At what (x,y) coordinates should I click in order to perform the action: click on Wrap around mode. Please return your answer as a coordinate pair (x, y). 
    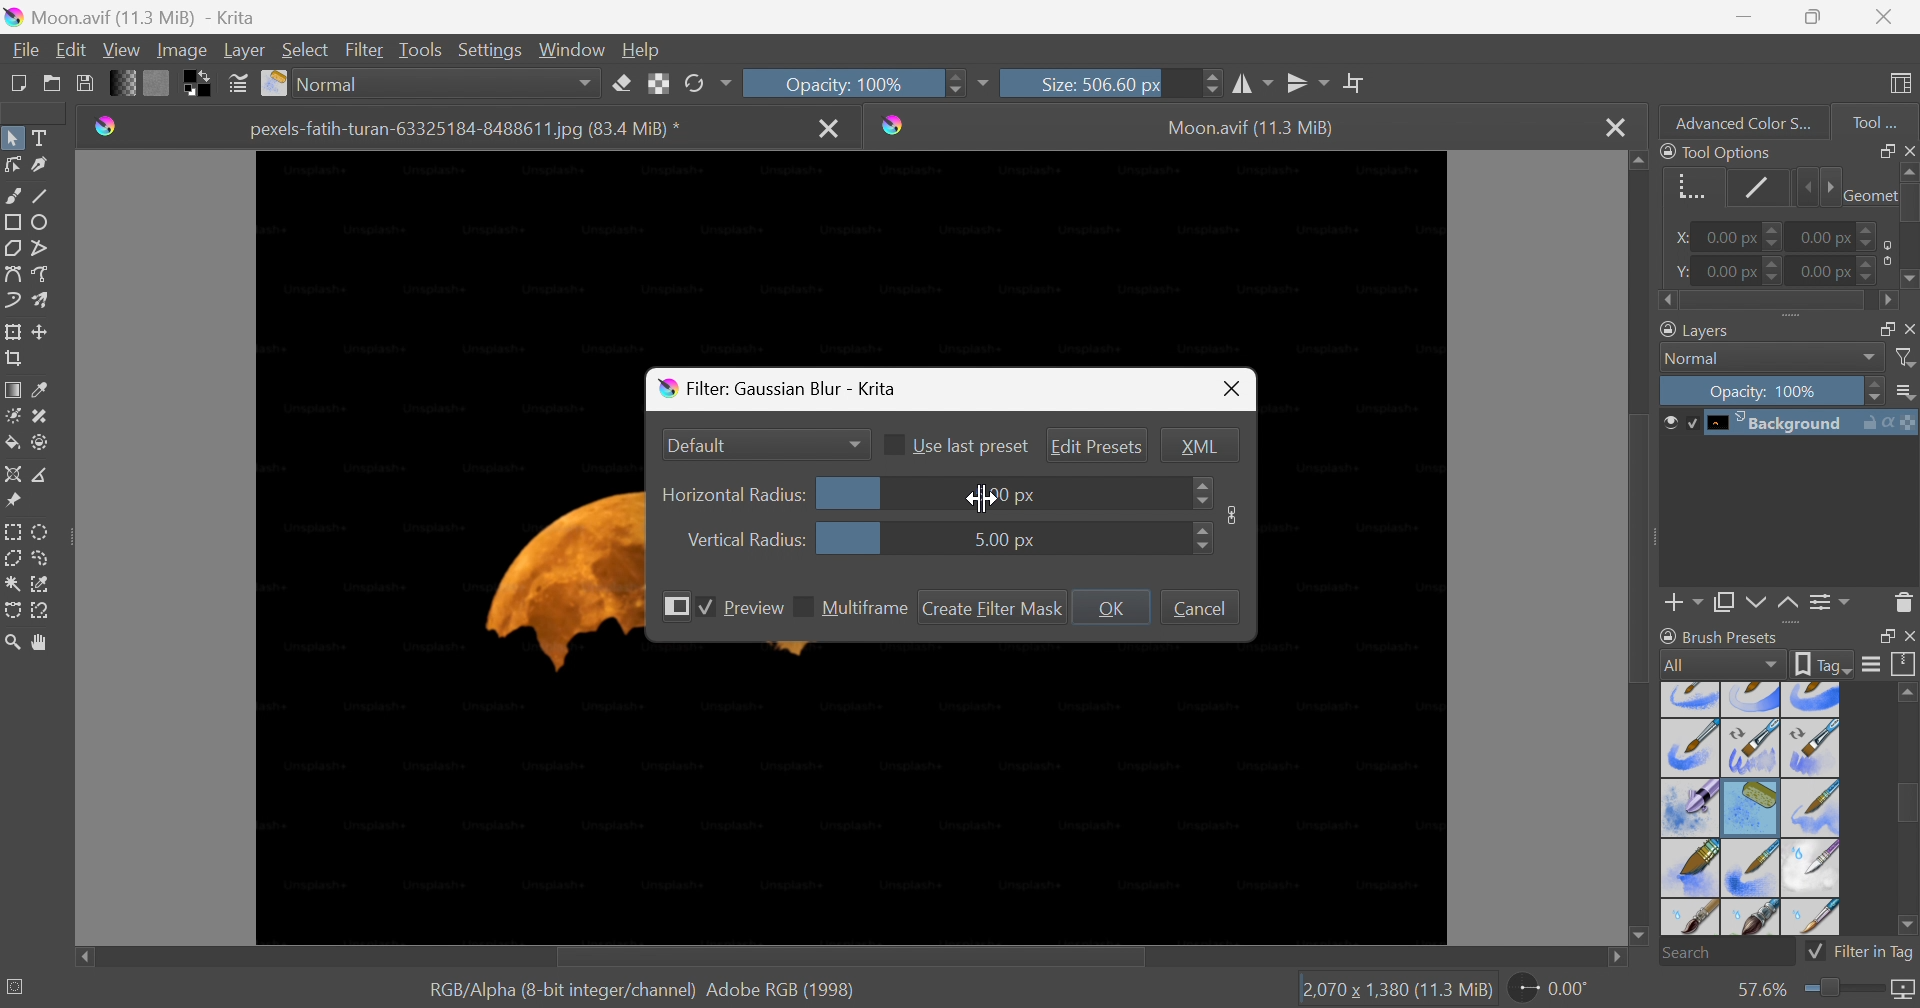
    Looking at the image, I should click on (1353, 81).